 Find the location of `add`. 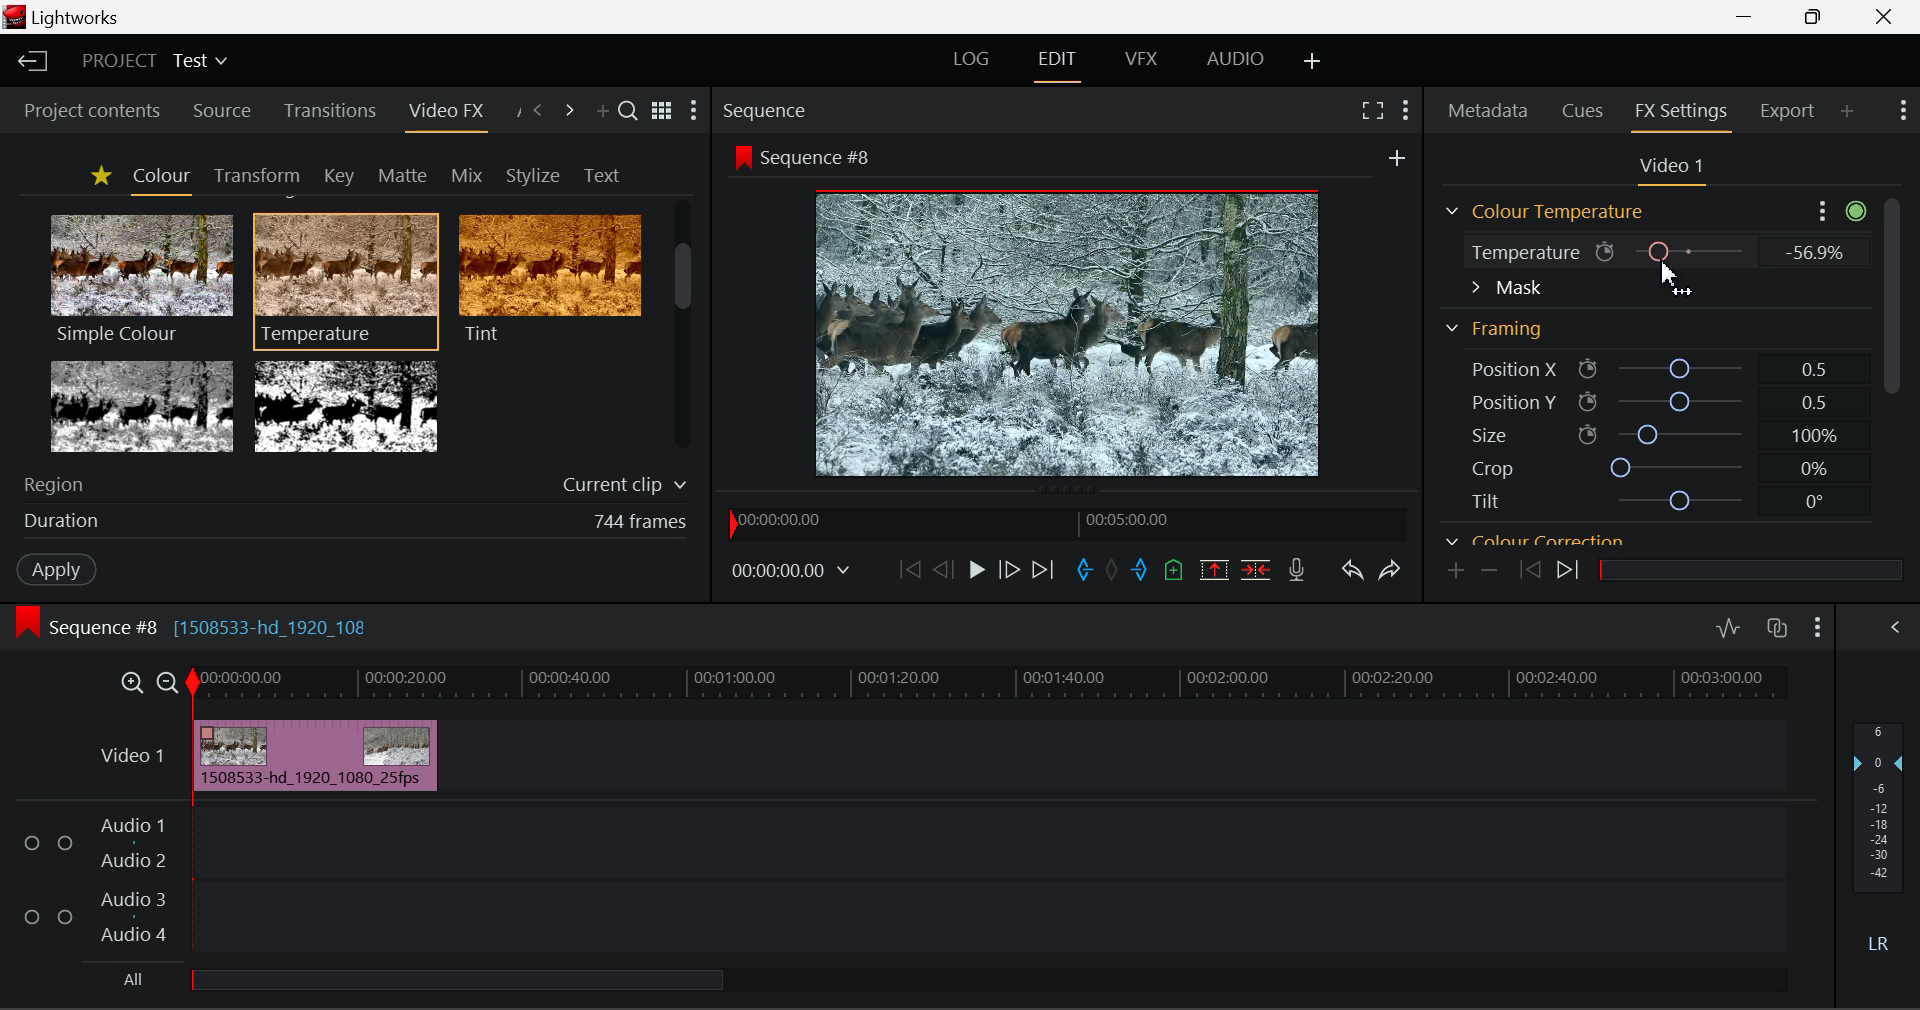

add is located at coordinates (1396, 157).